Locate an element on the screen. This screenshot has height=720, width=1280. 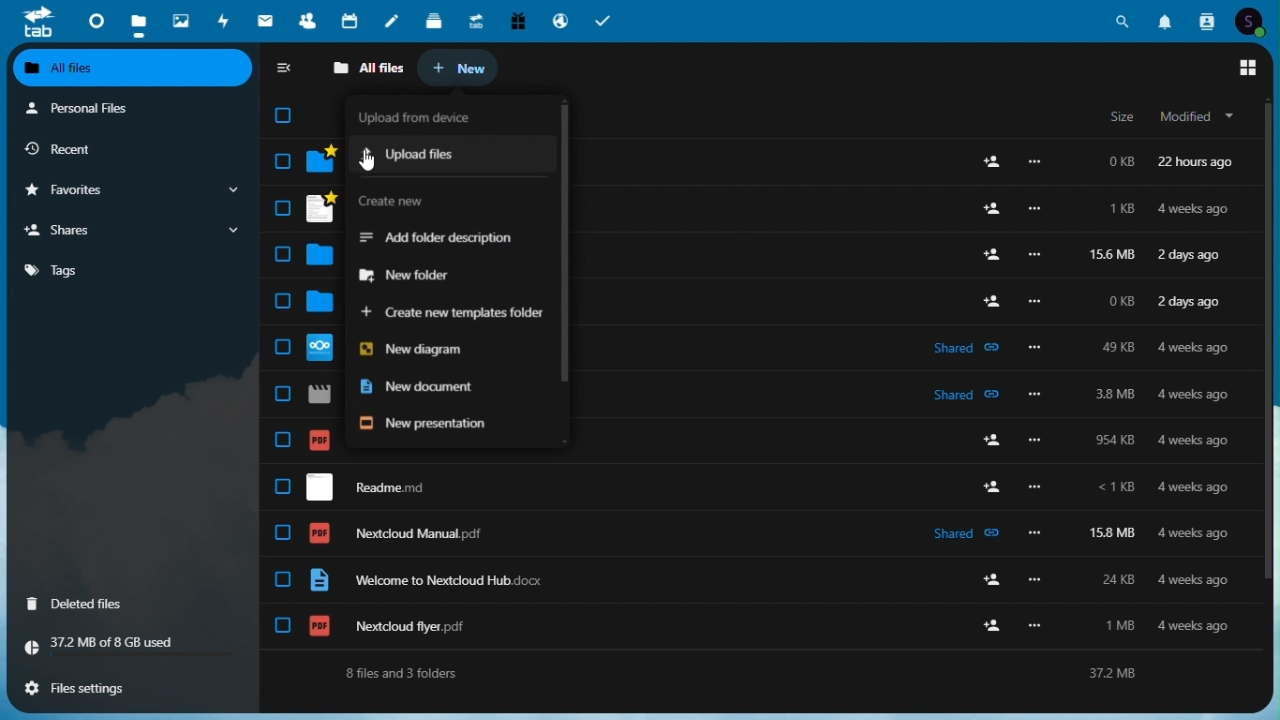
Notifications is located at coordinates (1163, 21).